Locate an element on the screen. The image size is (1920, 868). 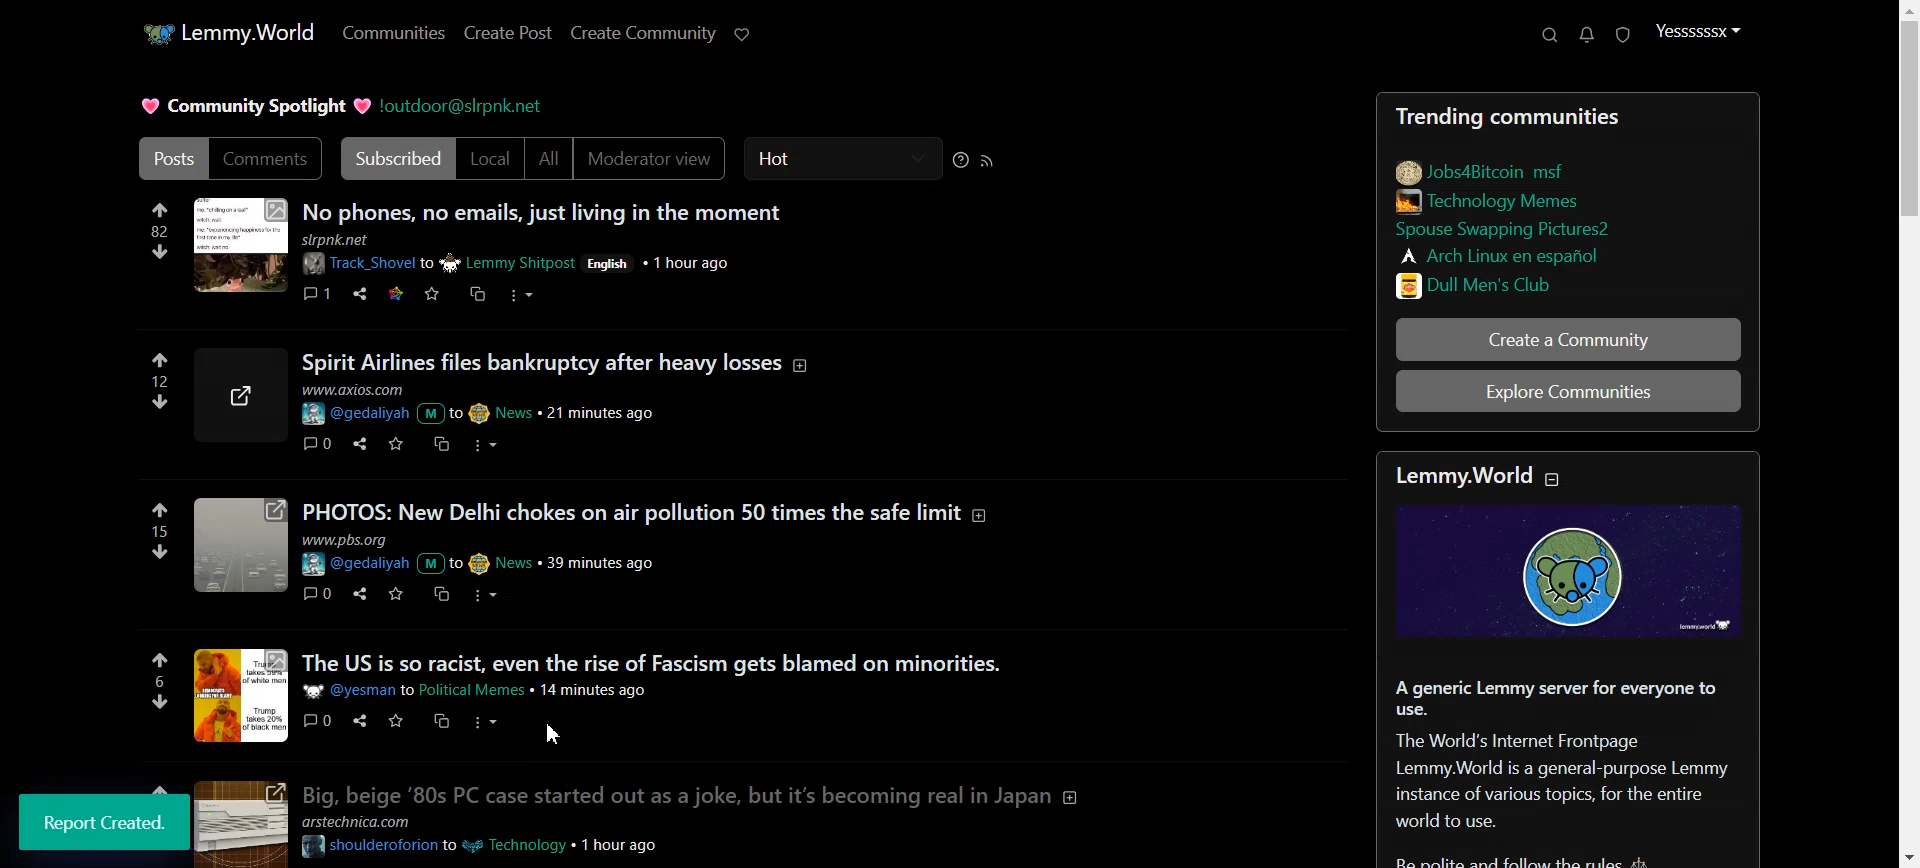
image is located at coordinates (239, 548).